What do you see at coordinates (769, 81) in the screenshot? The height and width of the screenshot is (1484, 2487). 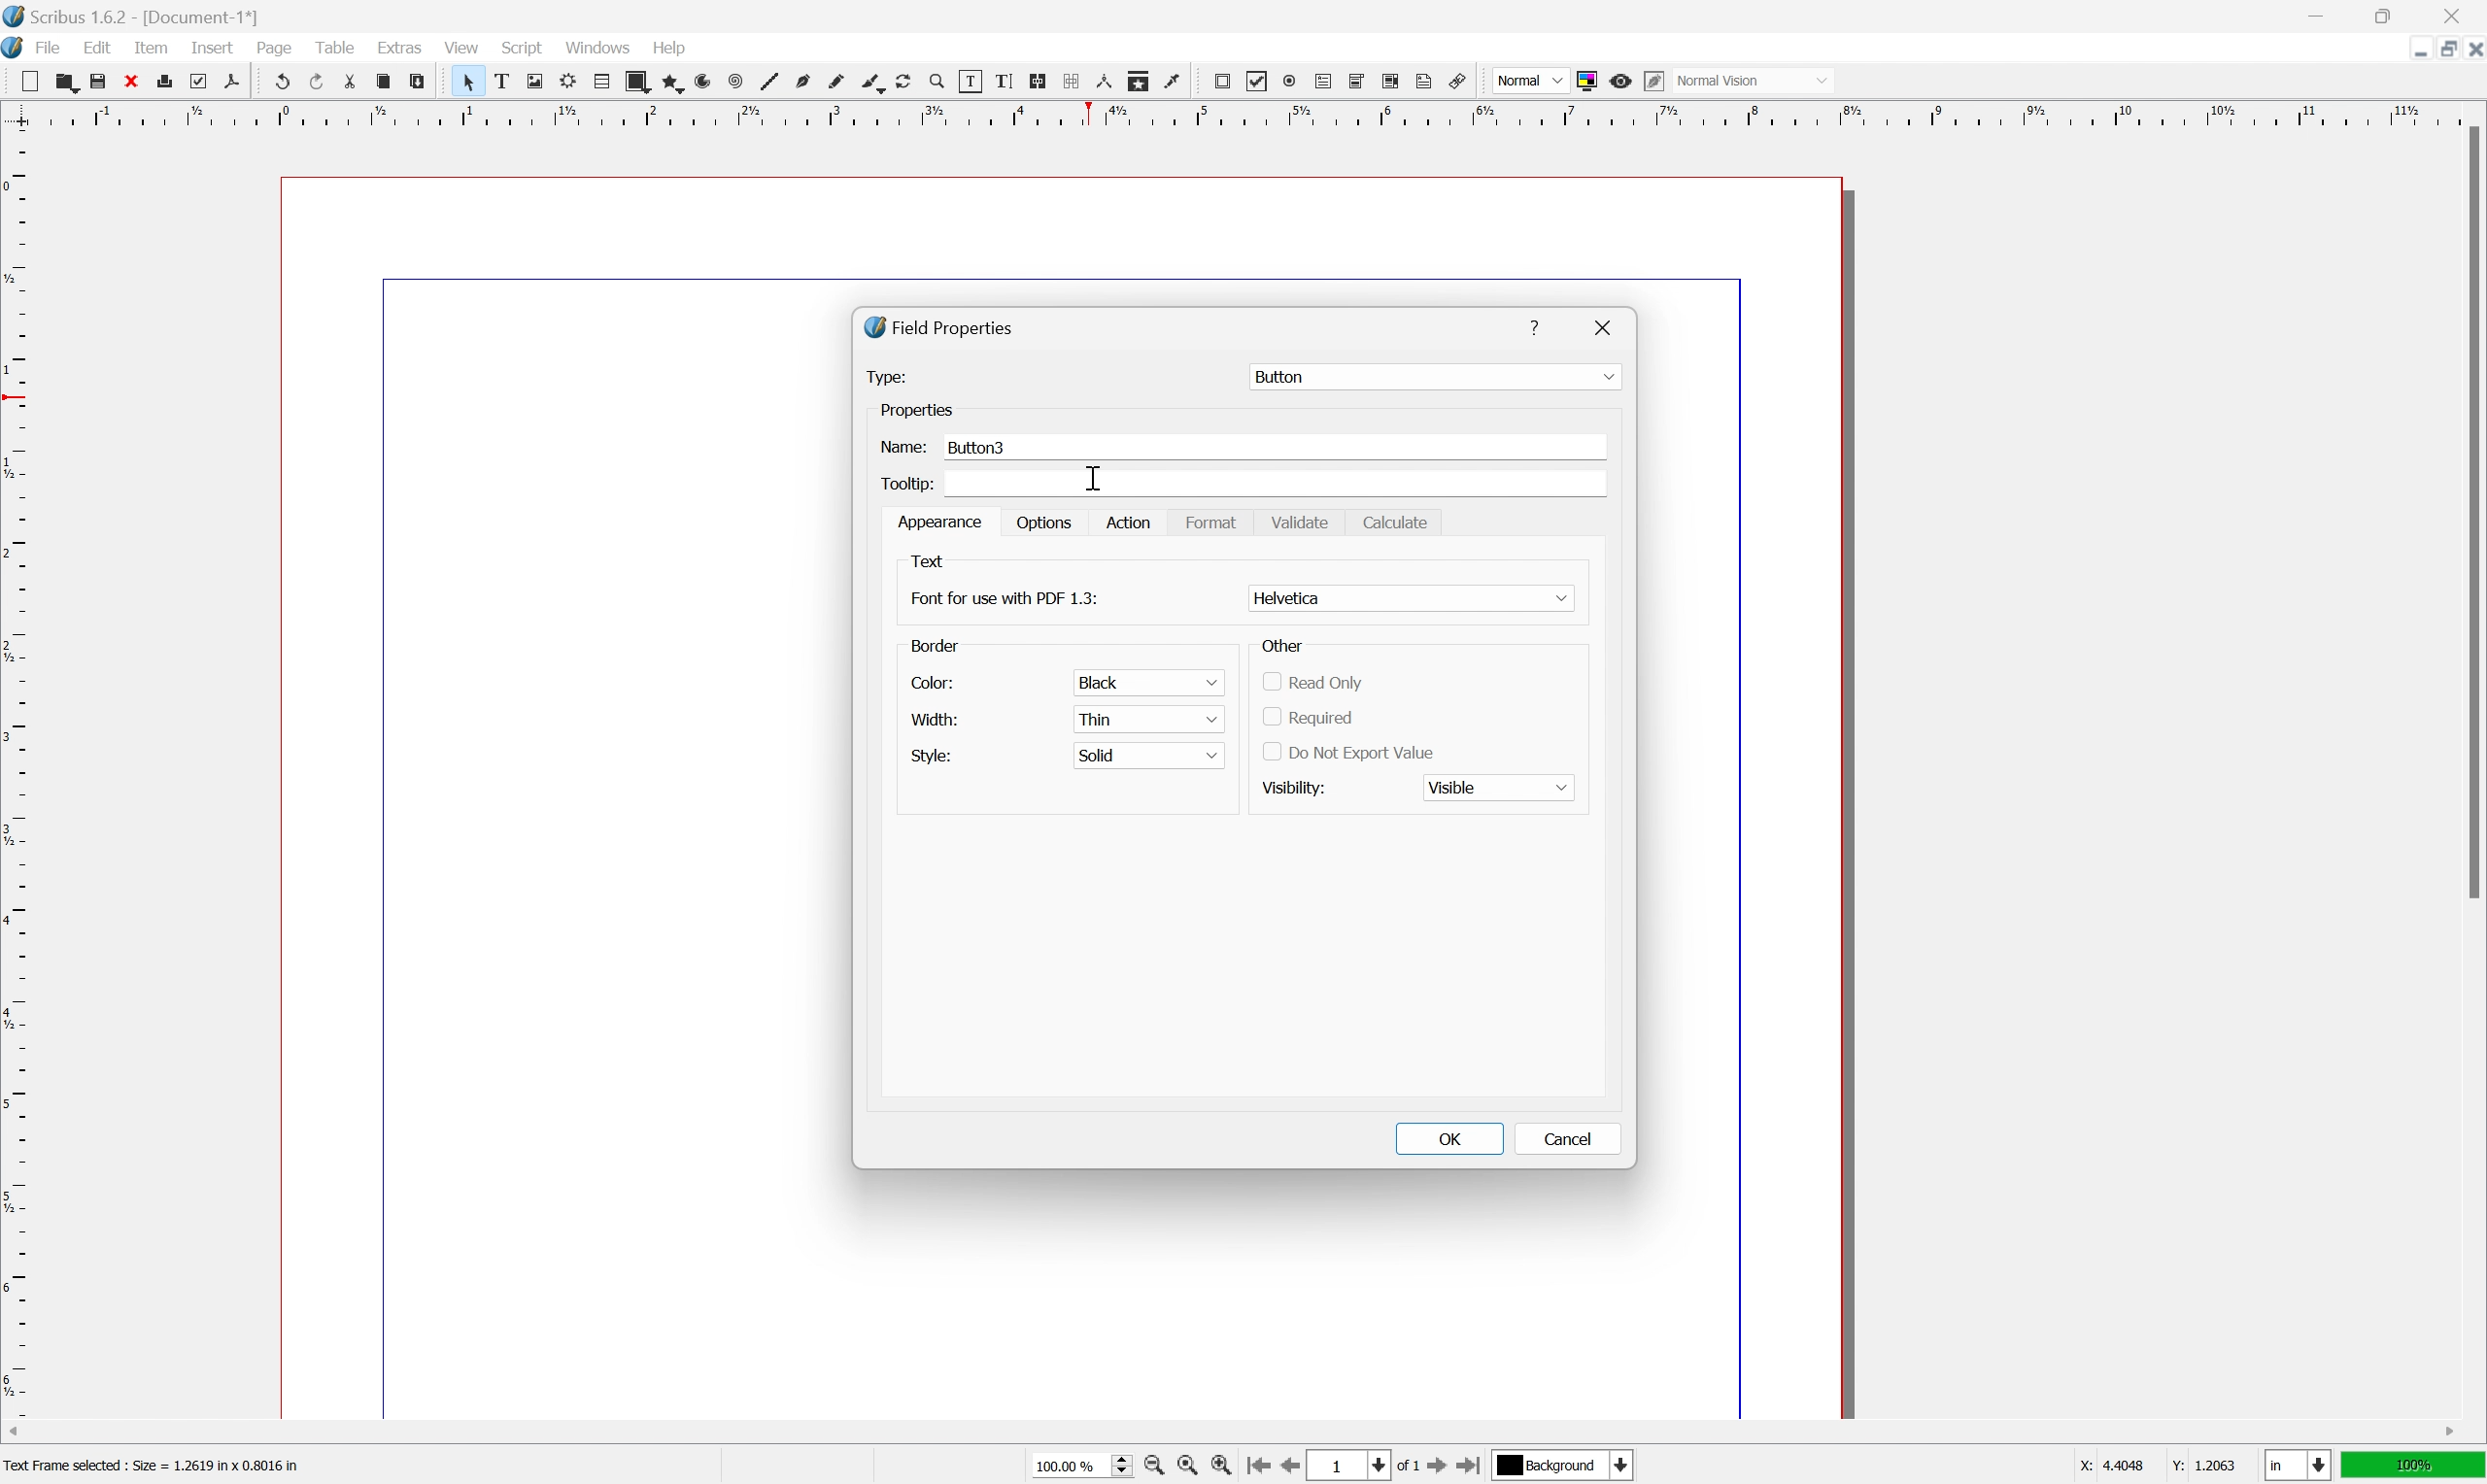 I see `line` at bounding box center [769, 81].